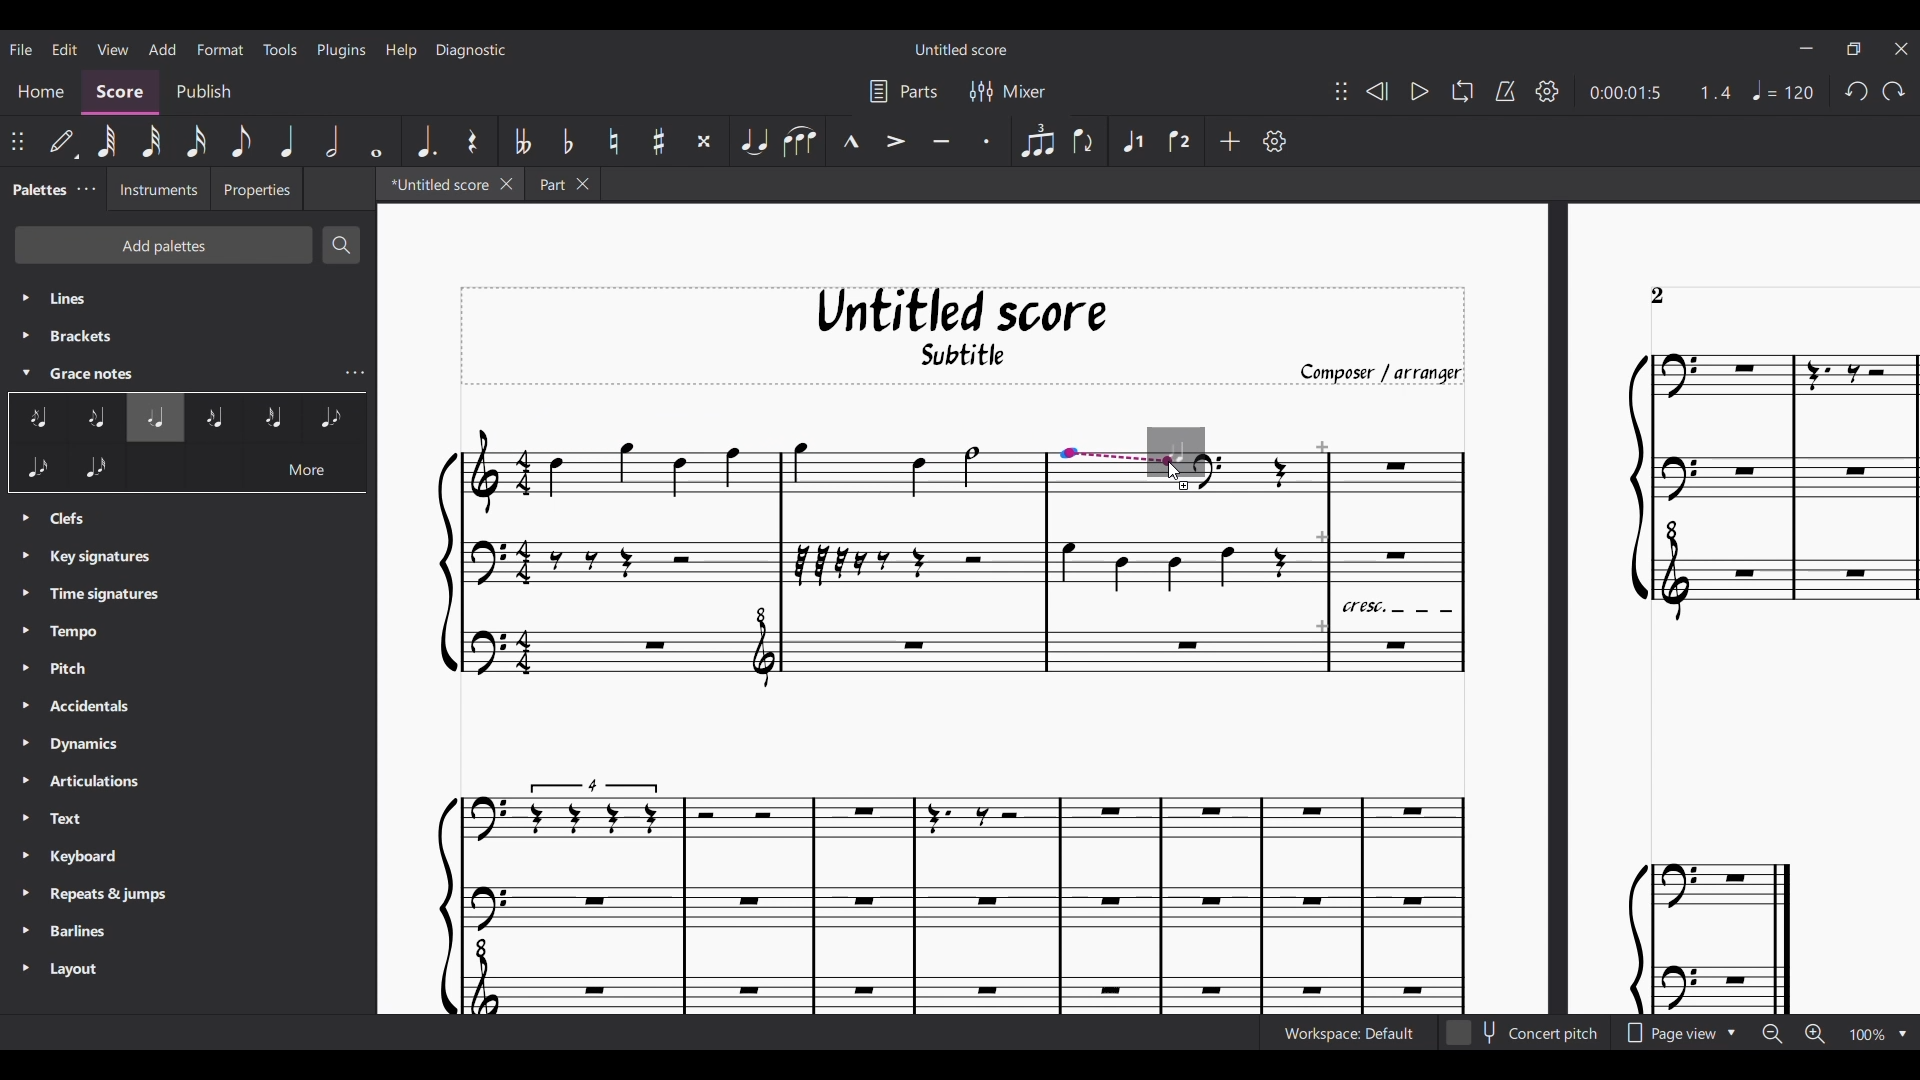 This screenshot has height=1080, width=1920. What do you see at coordinates (341, 49) in the screenshot?
I see `Plugins menu` at bounding box center [341, 49].